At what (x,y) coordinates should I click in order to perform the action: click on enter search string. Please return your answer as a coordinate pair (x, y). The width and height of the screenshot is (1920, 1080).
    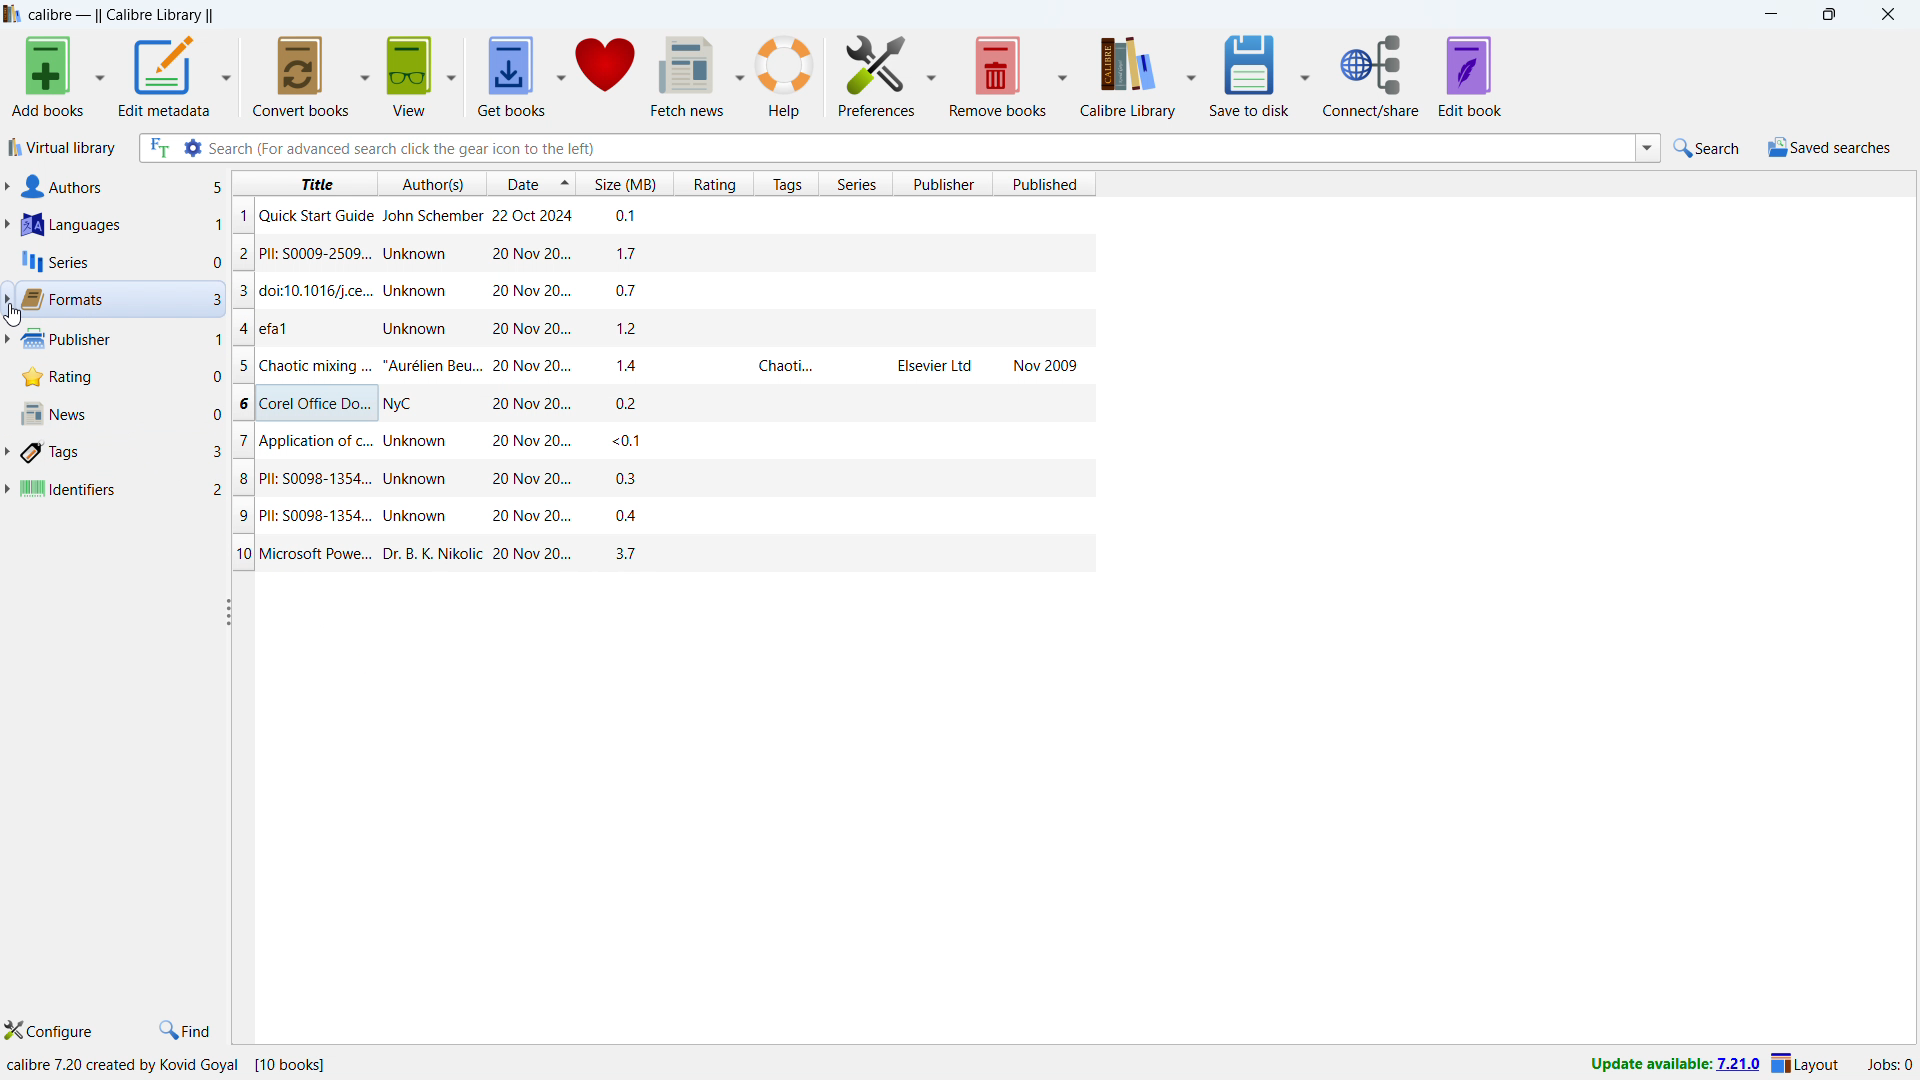
    Looking at the image, I should click on (921, 148).